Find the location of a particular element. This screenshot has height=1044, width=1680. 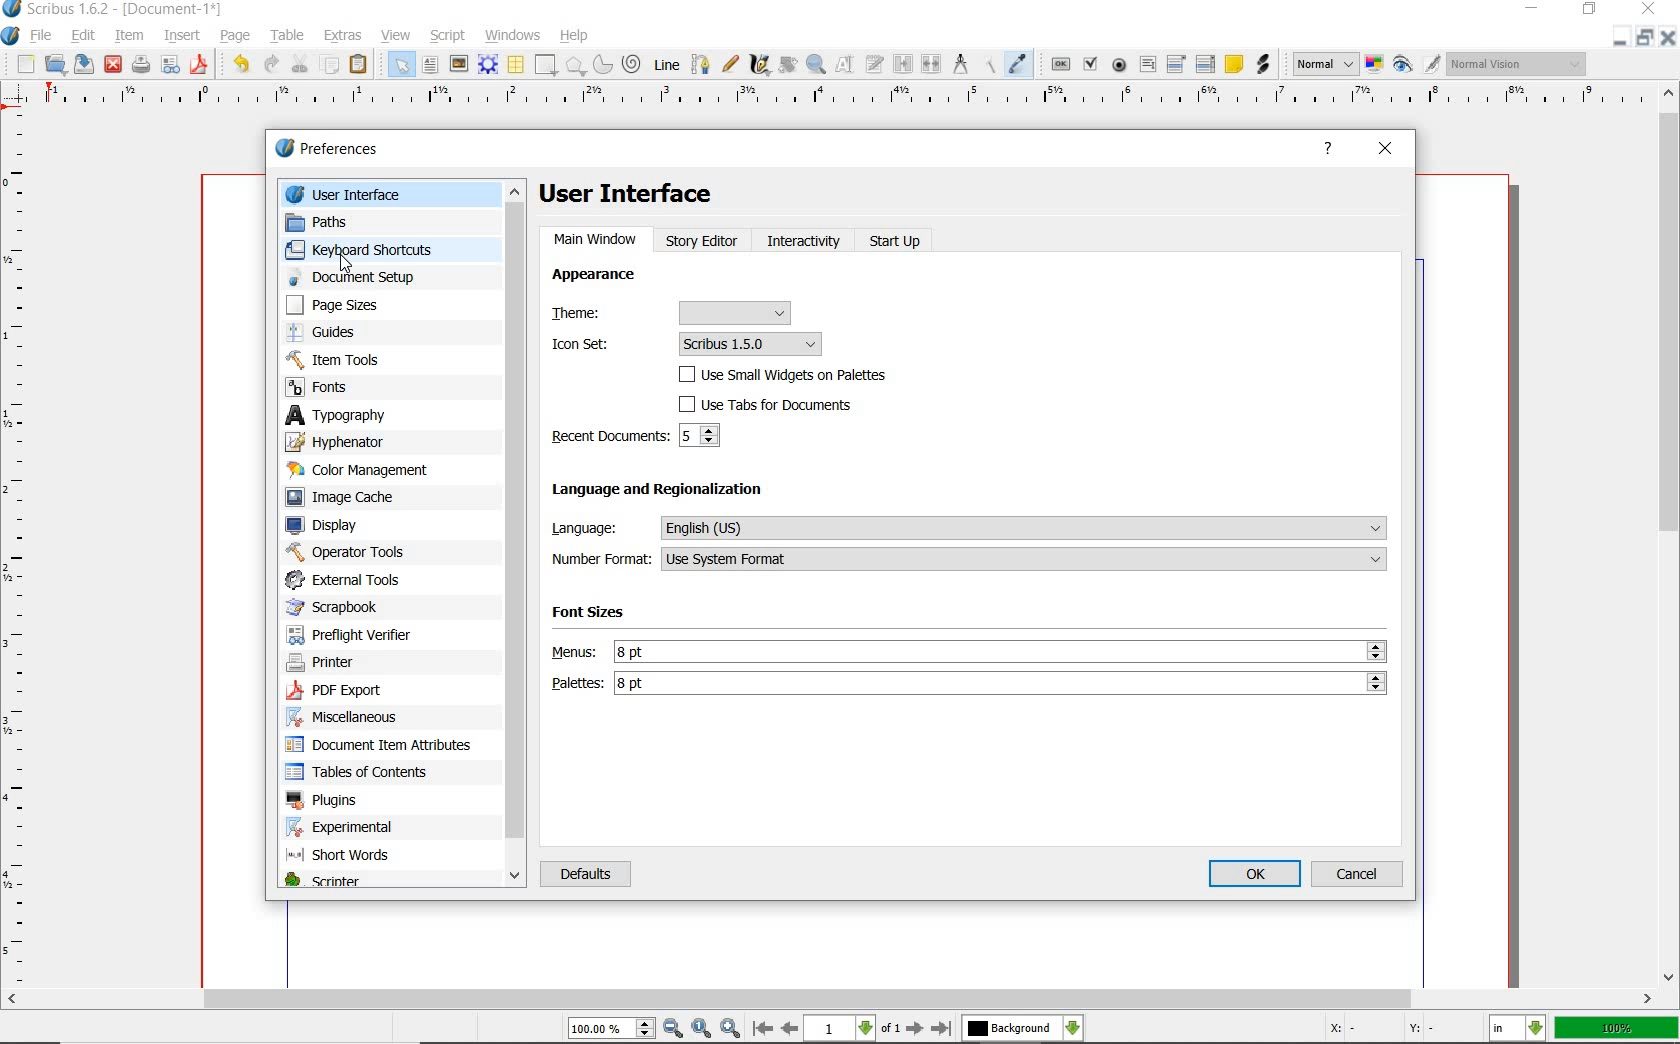

visual appearance of the display is located at coordinates (1518, 63).